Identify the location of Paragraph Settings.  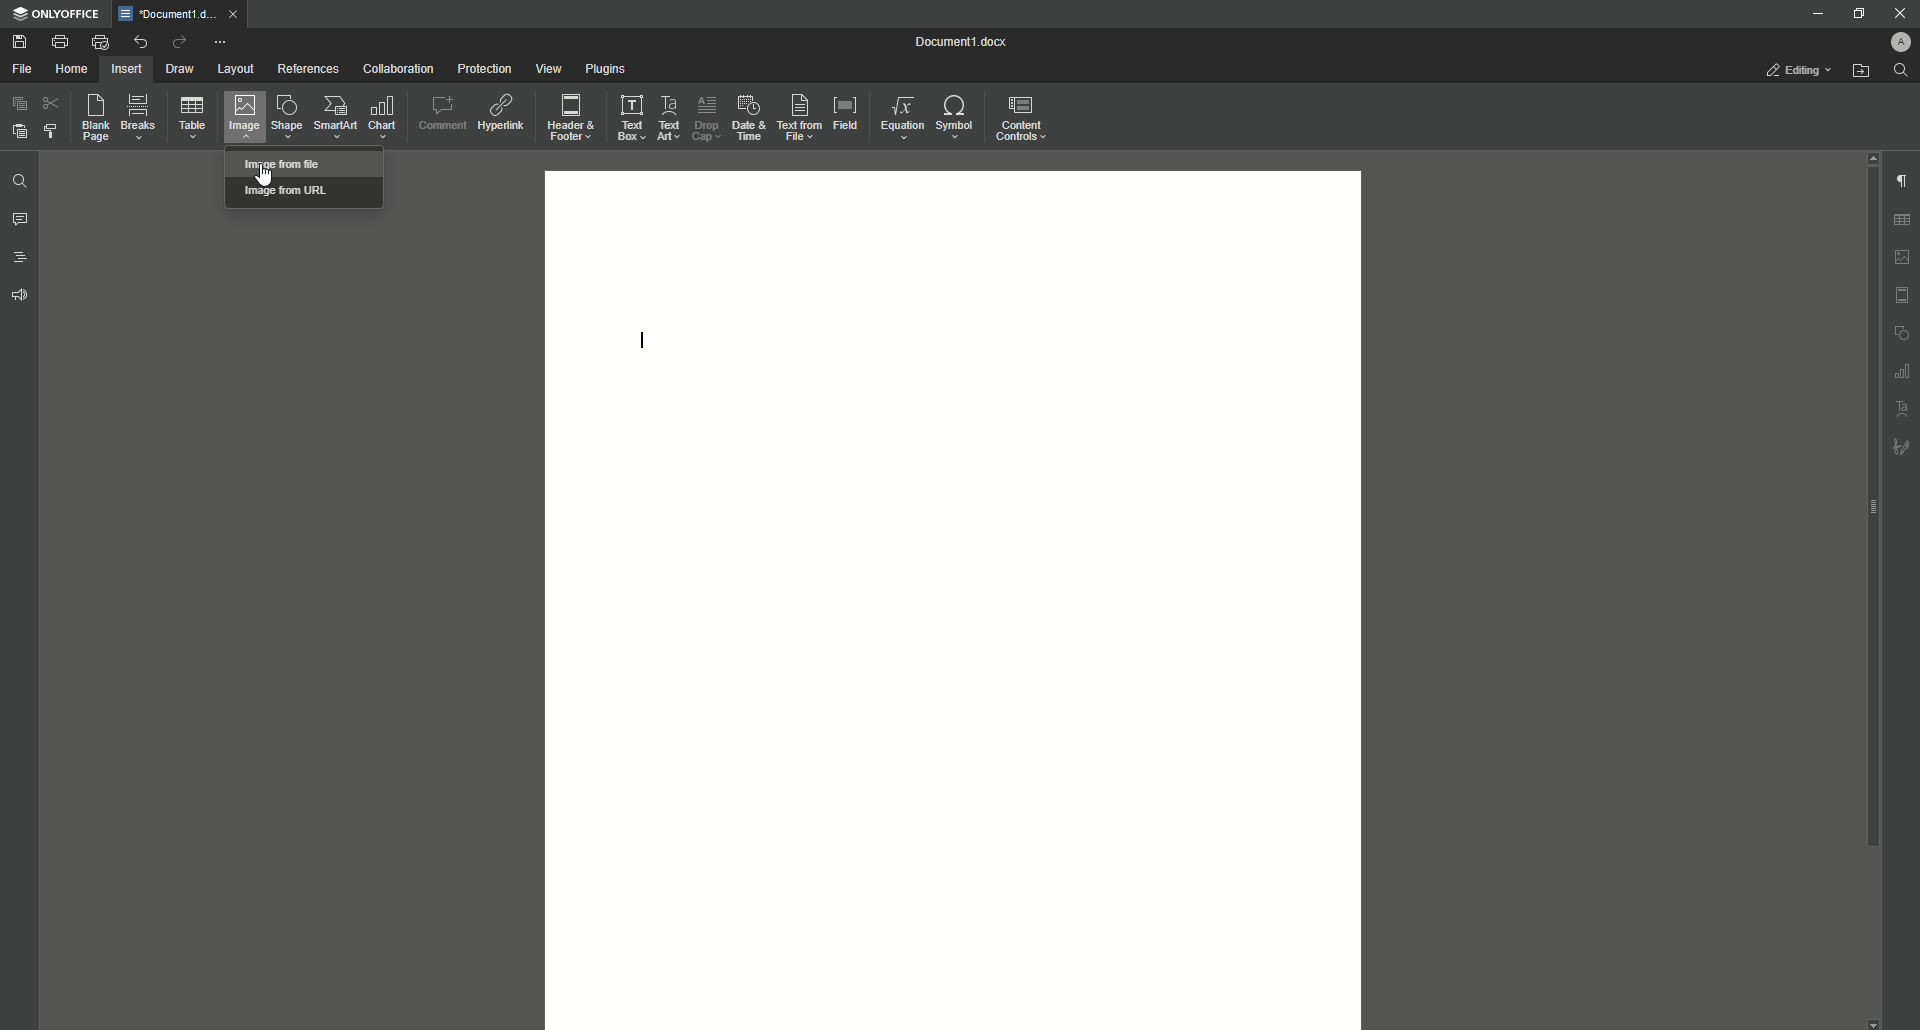
(1903, 181).